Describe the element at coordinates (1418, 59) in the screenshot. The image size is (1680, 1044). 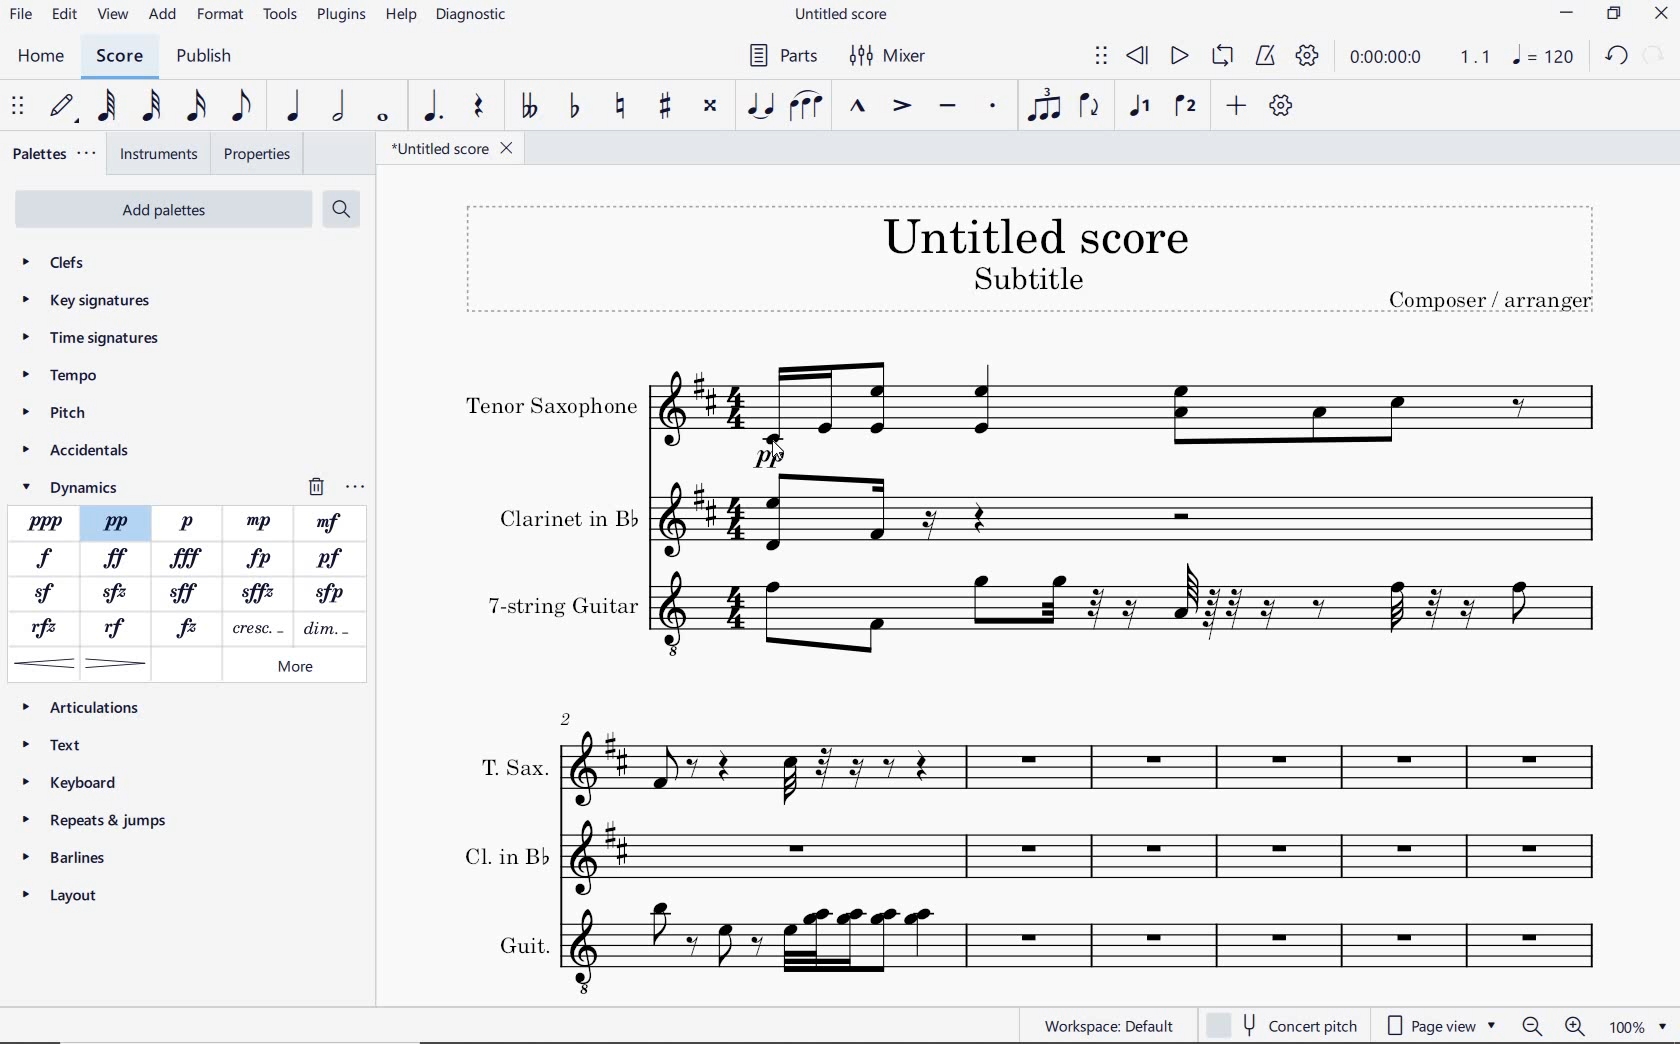
I see `PLAY TIME` at that location.